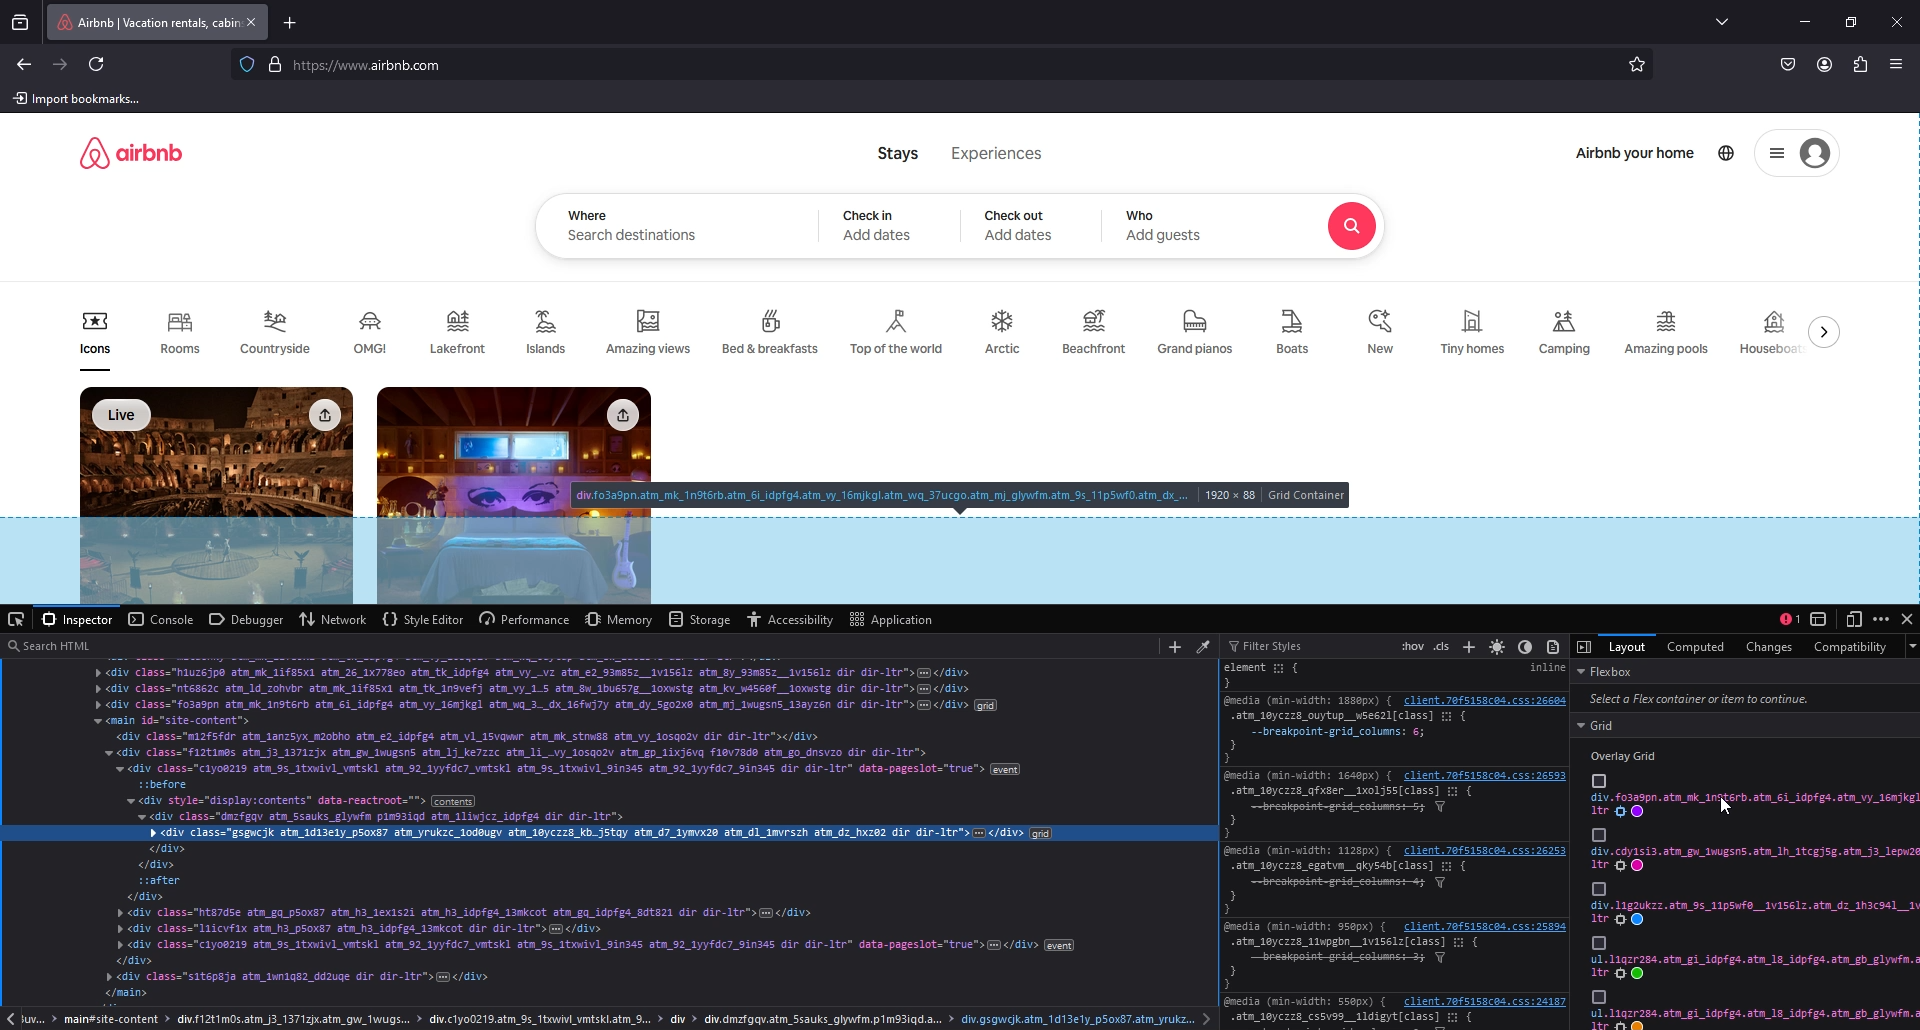 This screenshot has width=1920, height=1030. What do you see at coordinates (293, 22) in the screenshot?
I see `add tab` at bounding box center [293, 22].